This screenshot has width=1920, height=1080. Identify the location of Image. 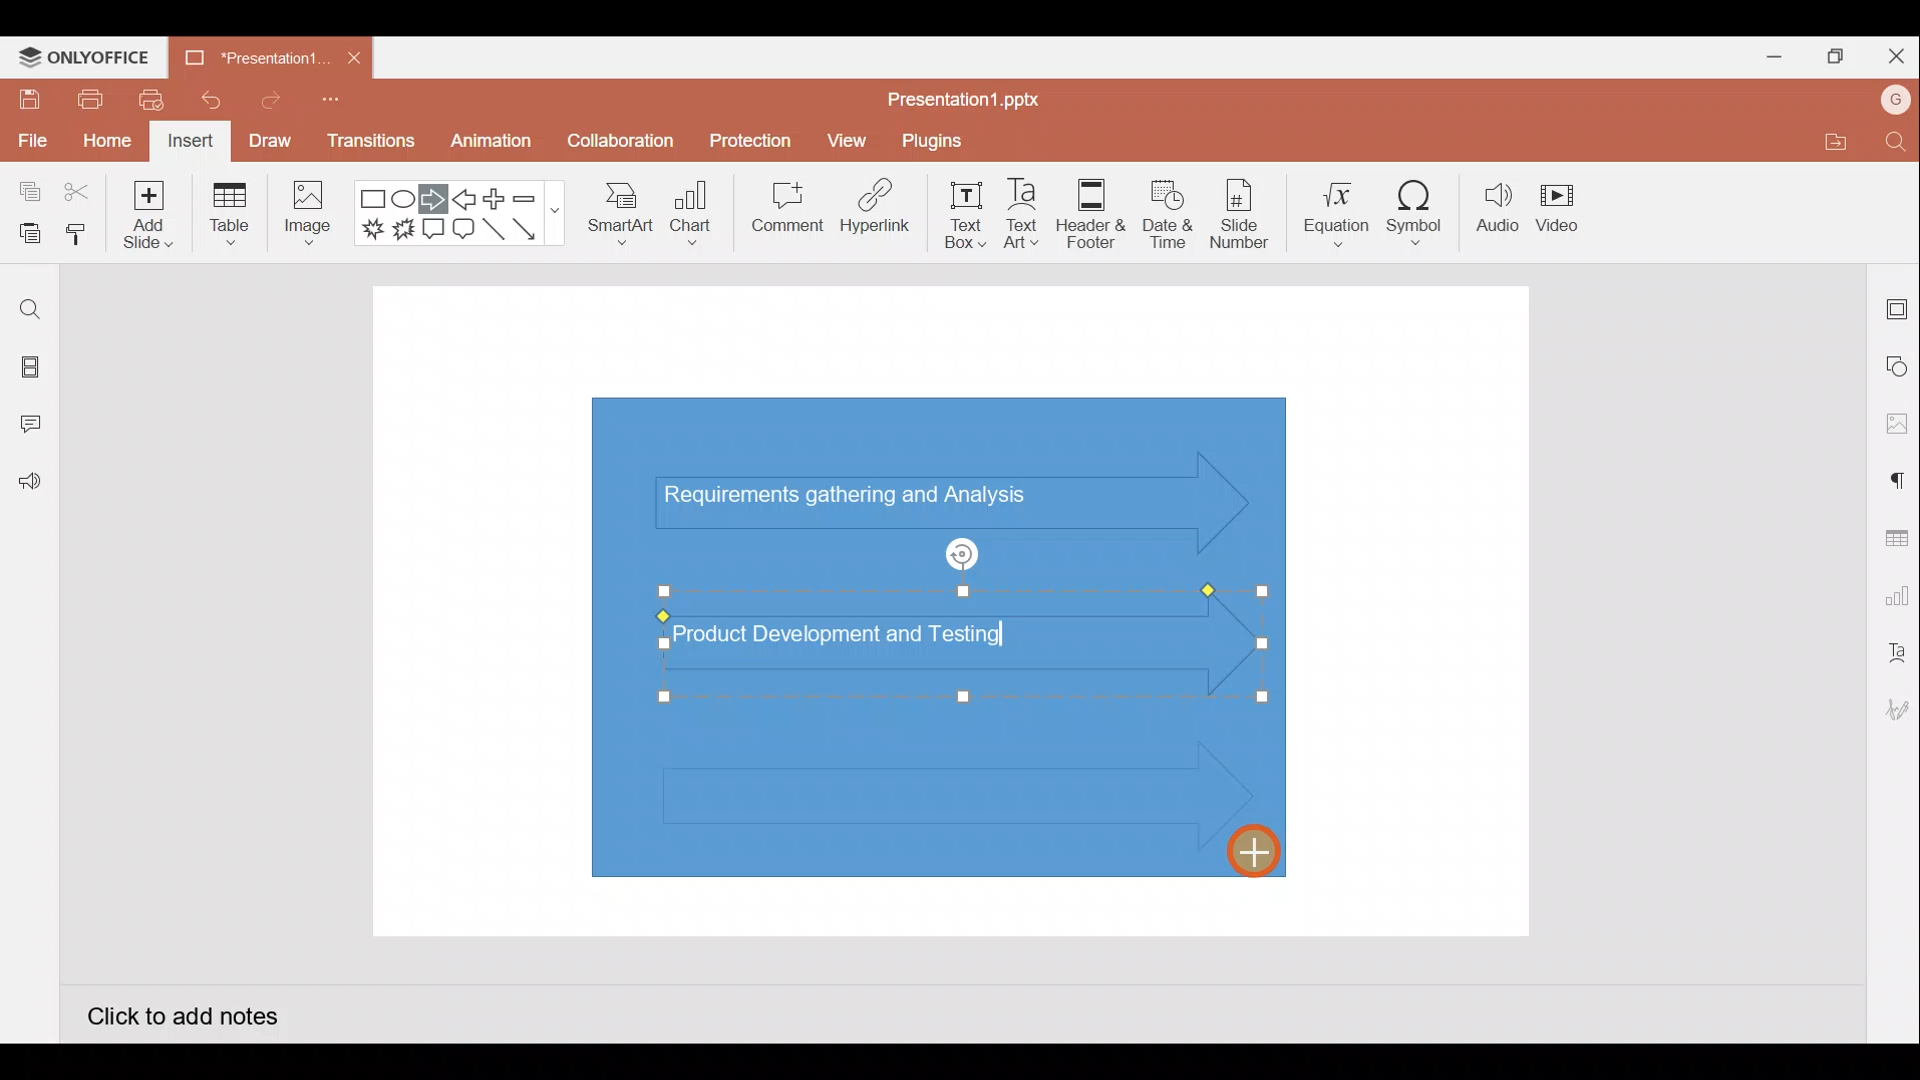
(304, 218).